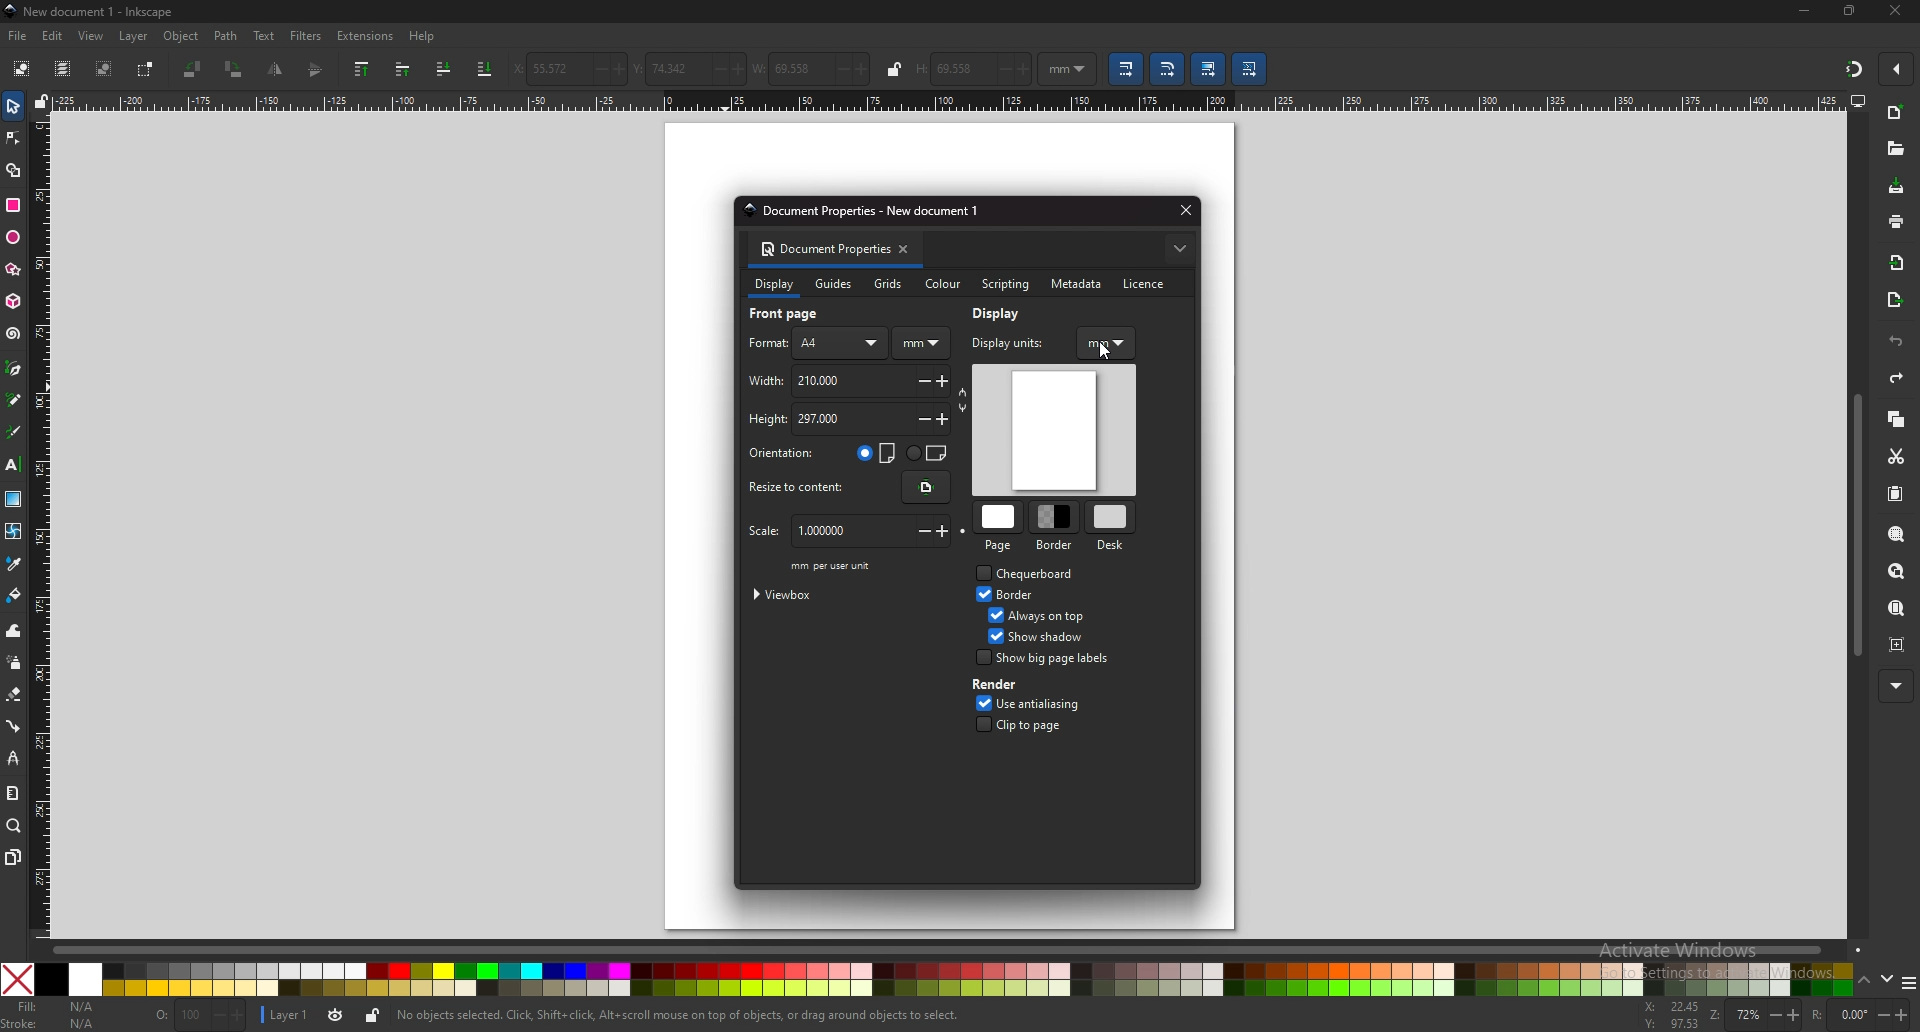  I want to click on AA, so click(842, 343).